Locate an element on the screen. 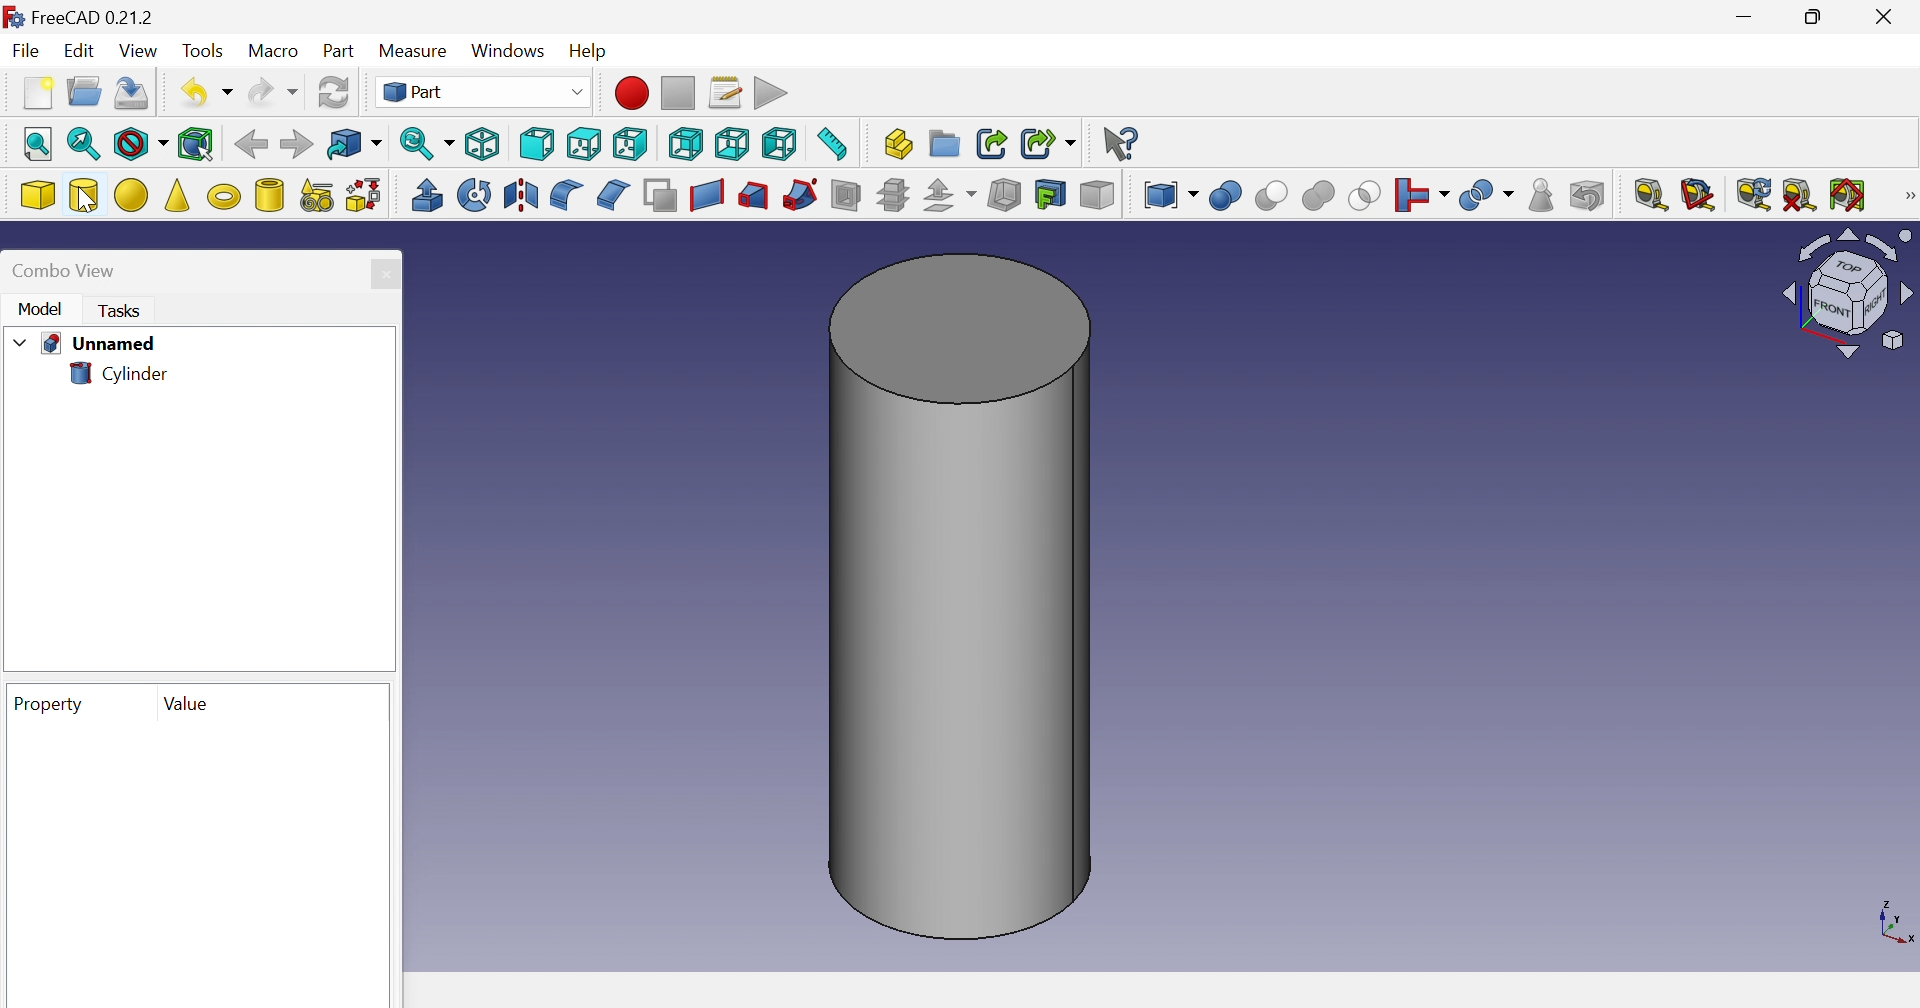  Macro is located at coordinates (274, 51).